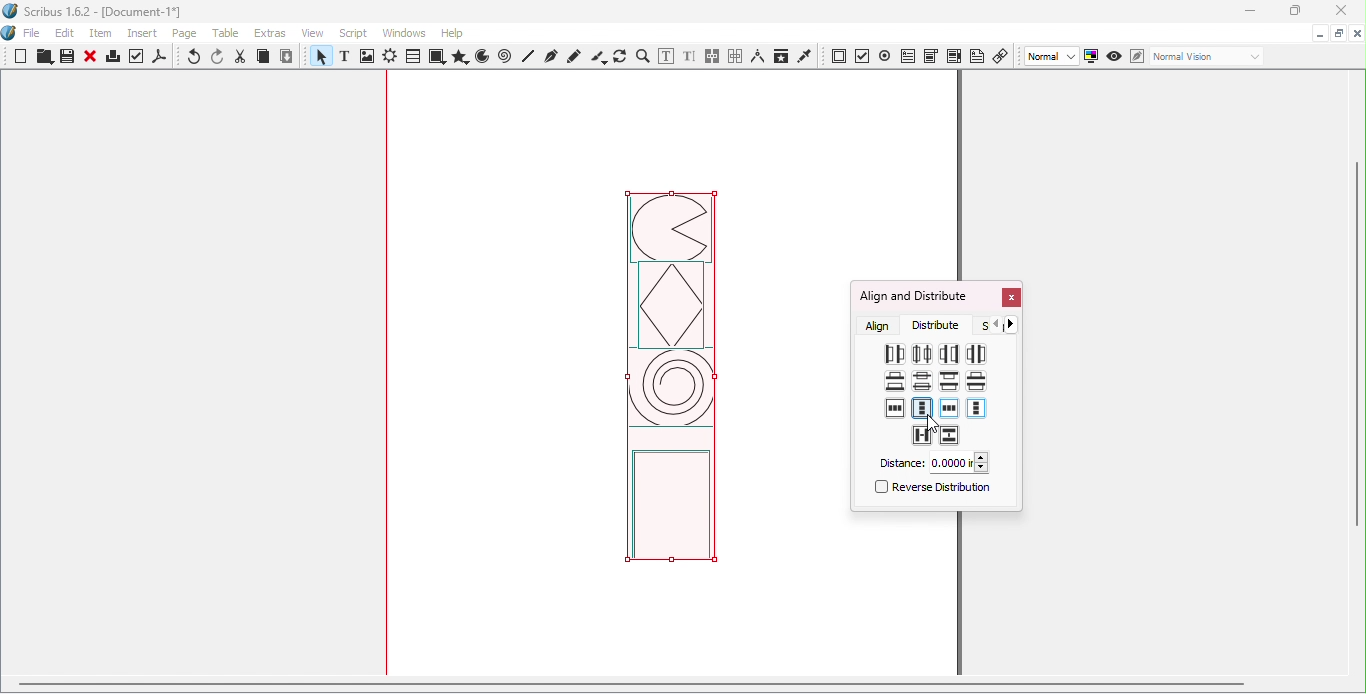 The height and width of the screenshot is (694, 1366). Describe the element at coordinates (671, 385) in the screenshot. I see `image aligned` at that location.